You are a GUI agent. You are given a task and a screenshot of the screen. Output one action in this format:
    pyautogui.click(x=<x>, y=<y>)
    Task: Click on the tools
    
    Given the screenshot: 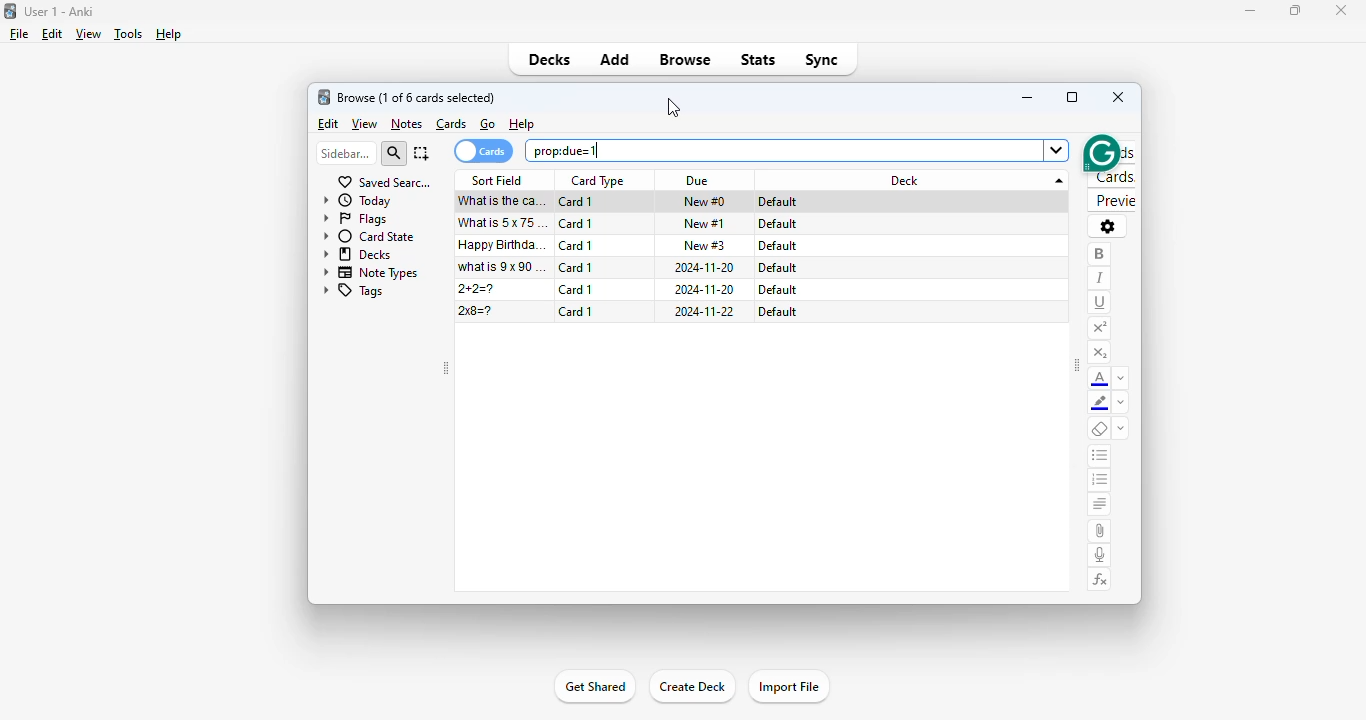 What is the action you would take?
    pyautogui.click(x=128, y=33)
    